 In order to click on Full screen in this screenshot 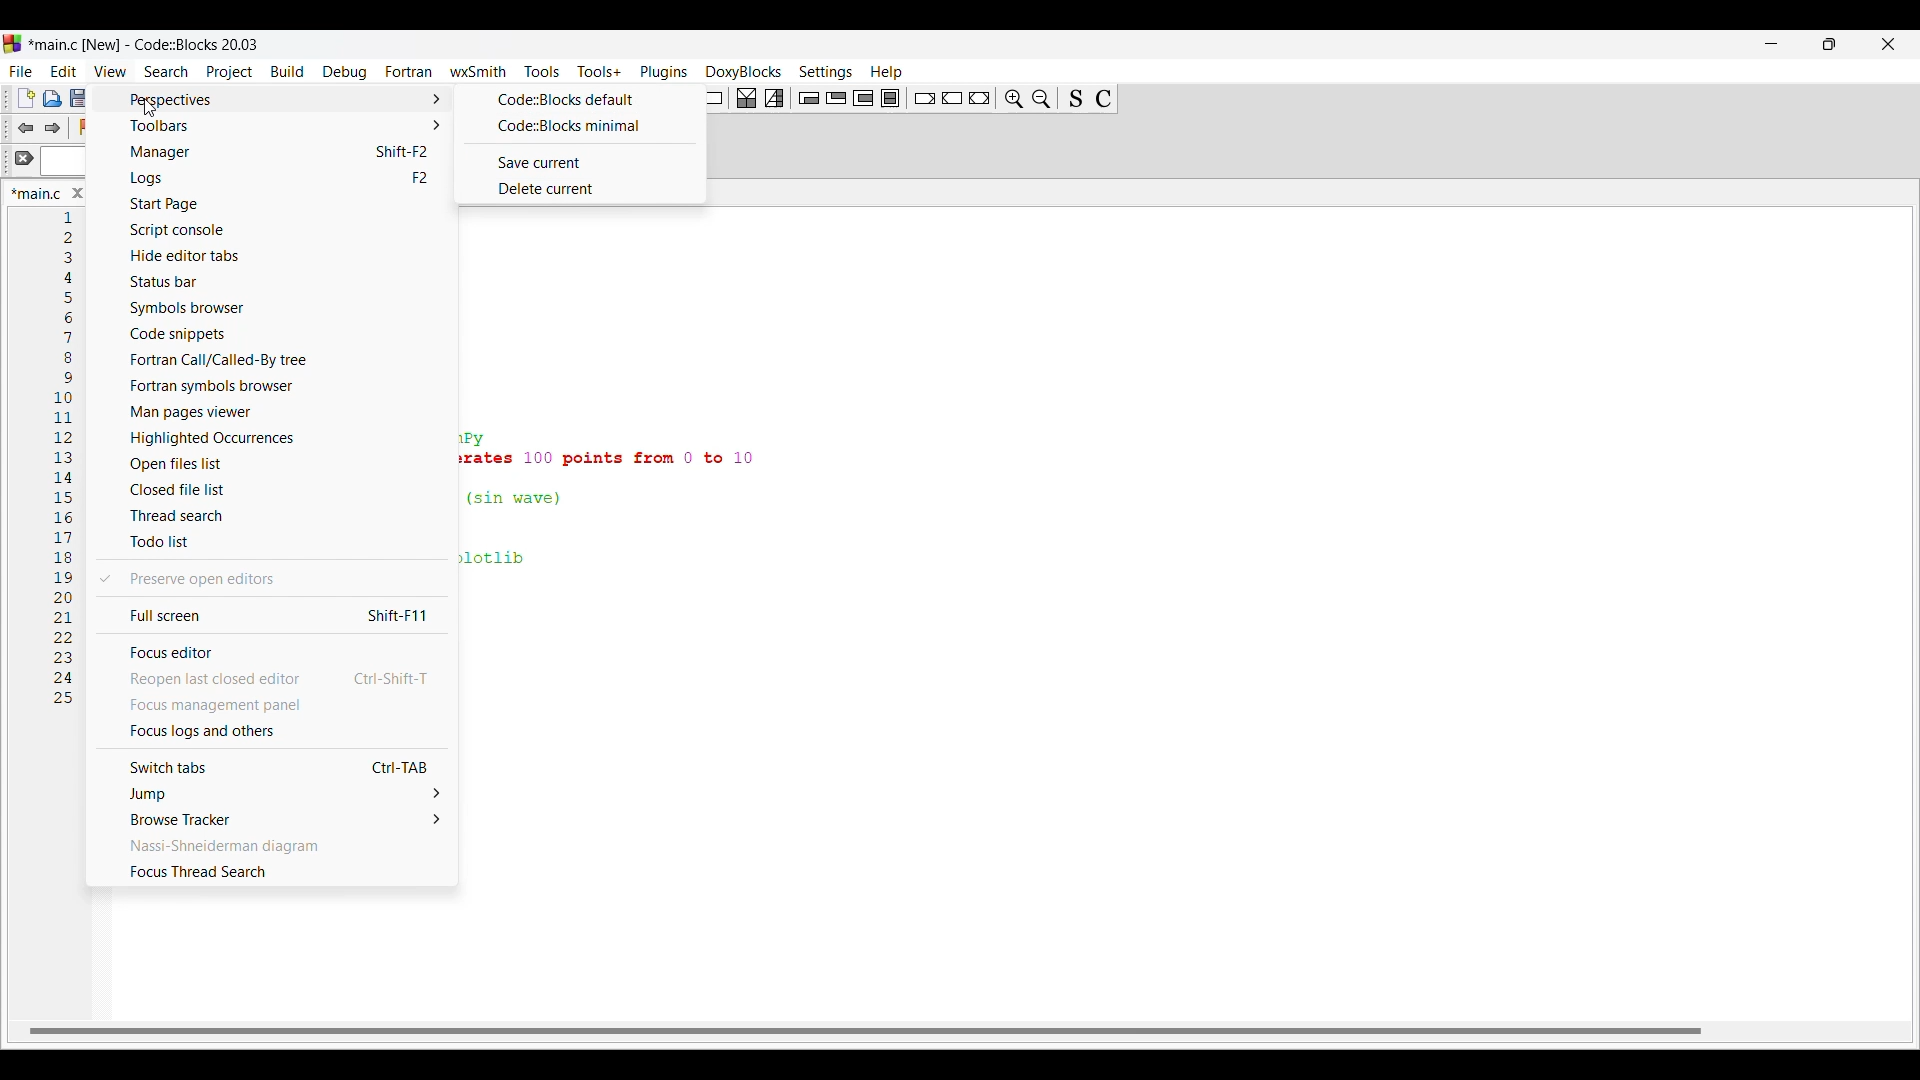, I will do `click(269, 613)`.